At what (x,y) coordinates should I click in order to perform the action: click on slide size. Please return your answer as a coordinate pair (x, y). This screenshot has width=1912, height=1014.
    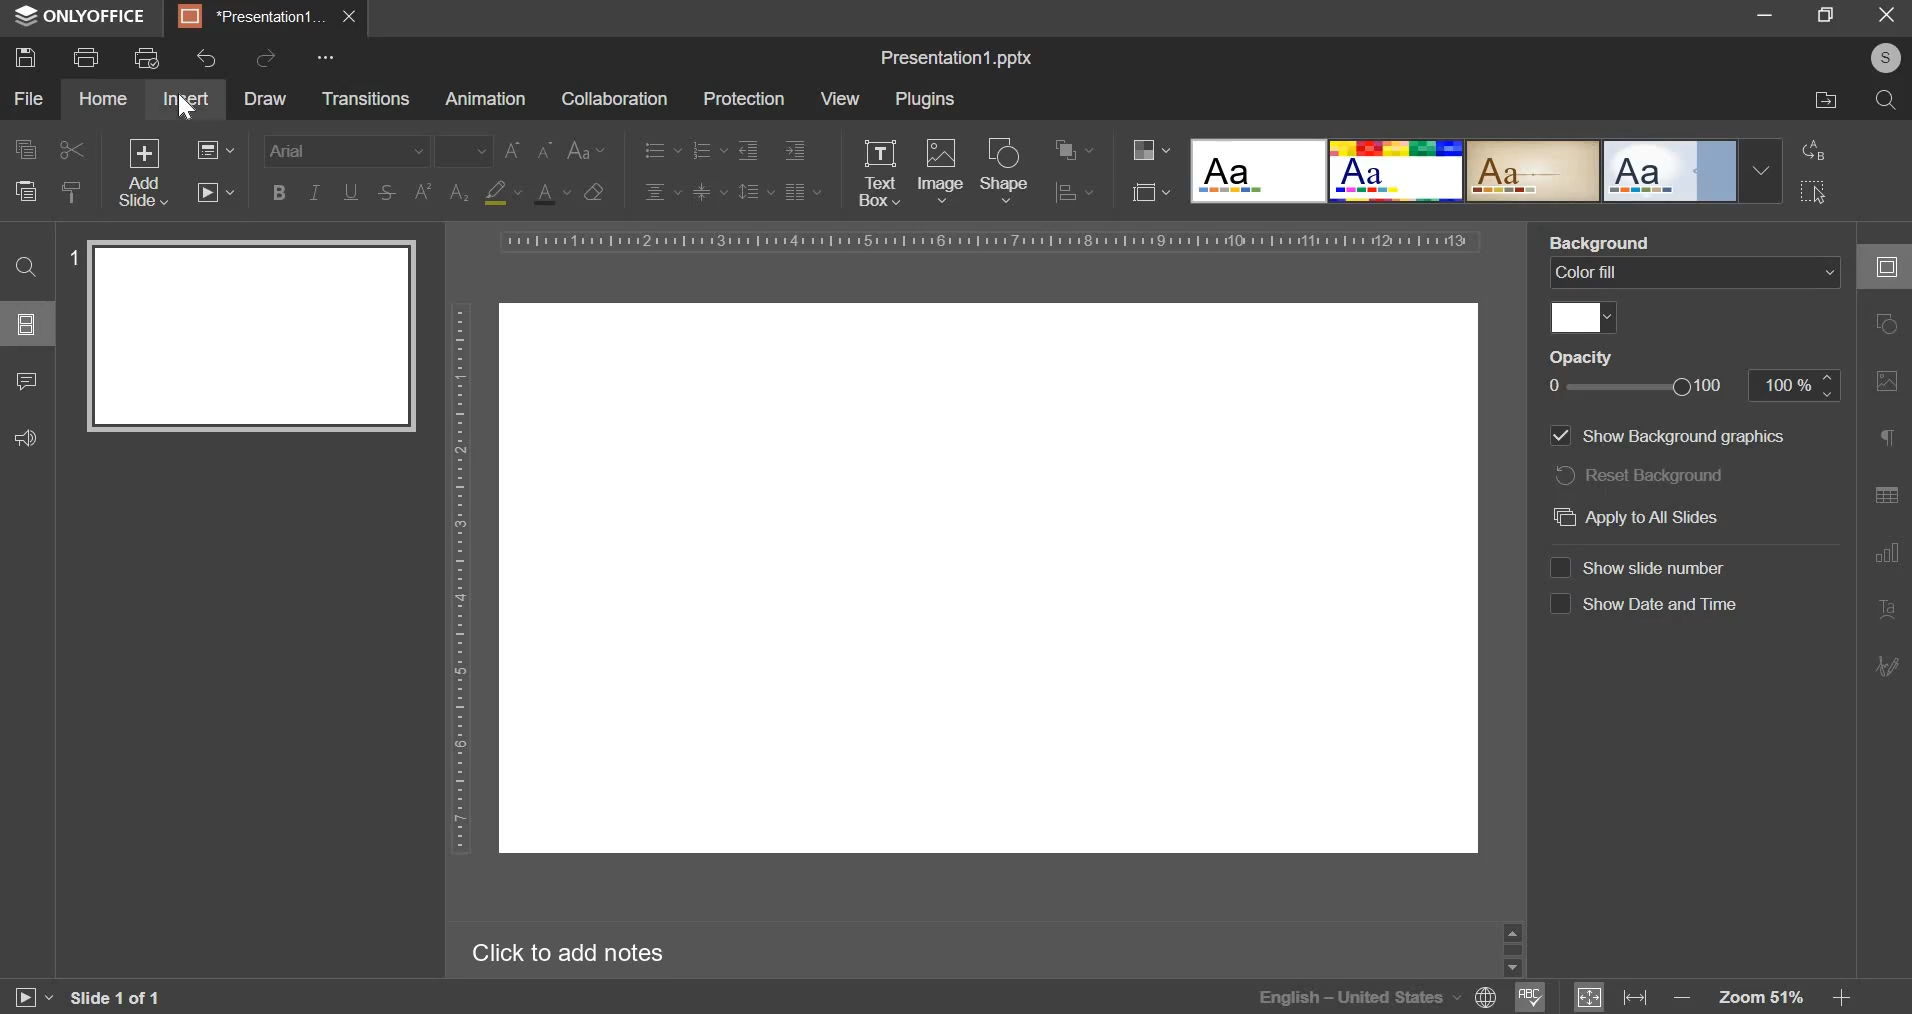
    Looking at the image, I should click on (1152, 193).